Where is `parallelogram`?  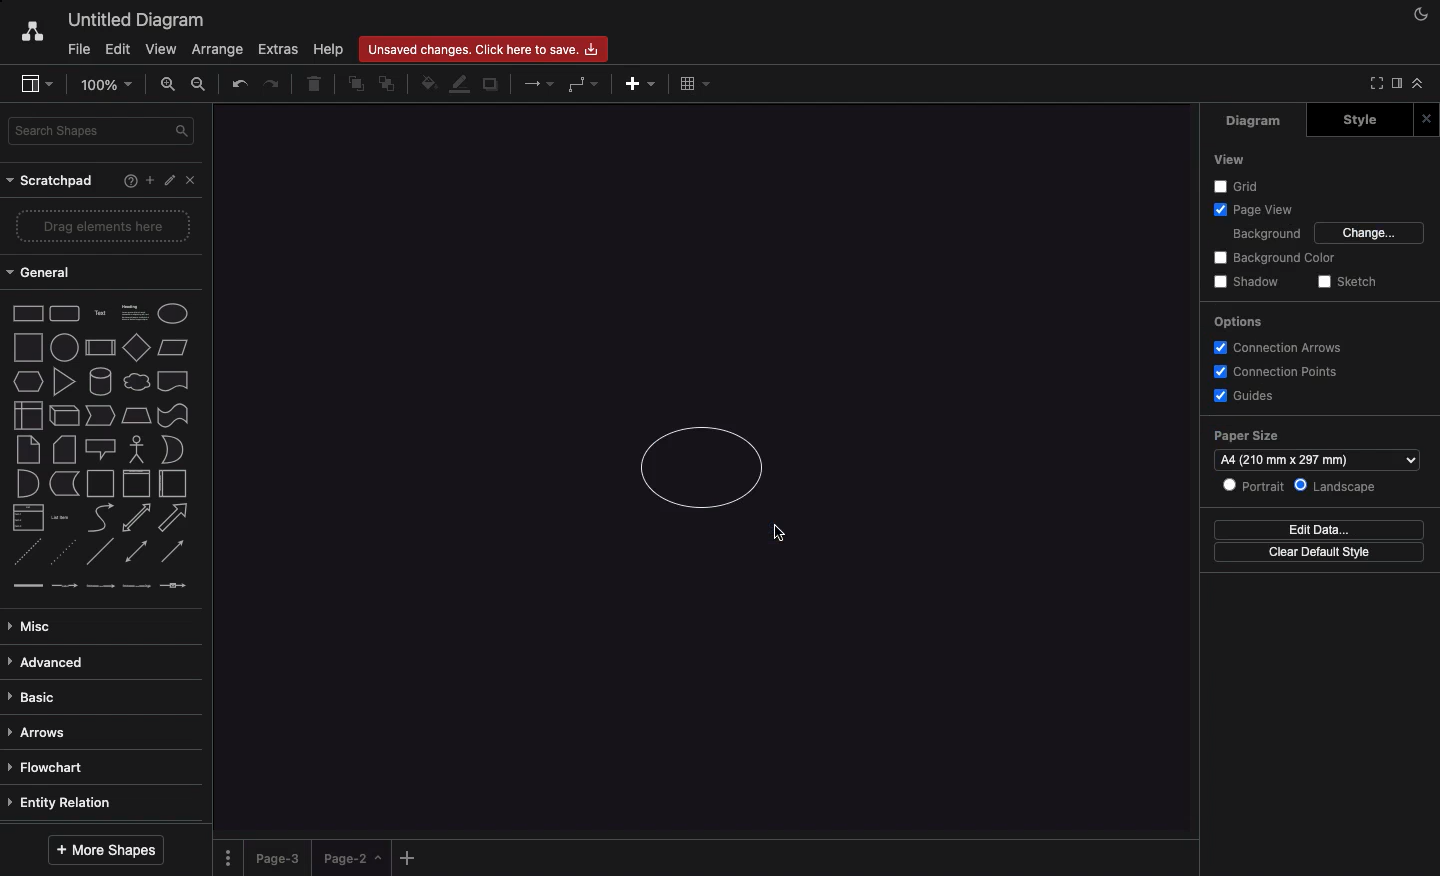
parallelogram is located at coordinates (173, 347).